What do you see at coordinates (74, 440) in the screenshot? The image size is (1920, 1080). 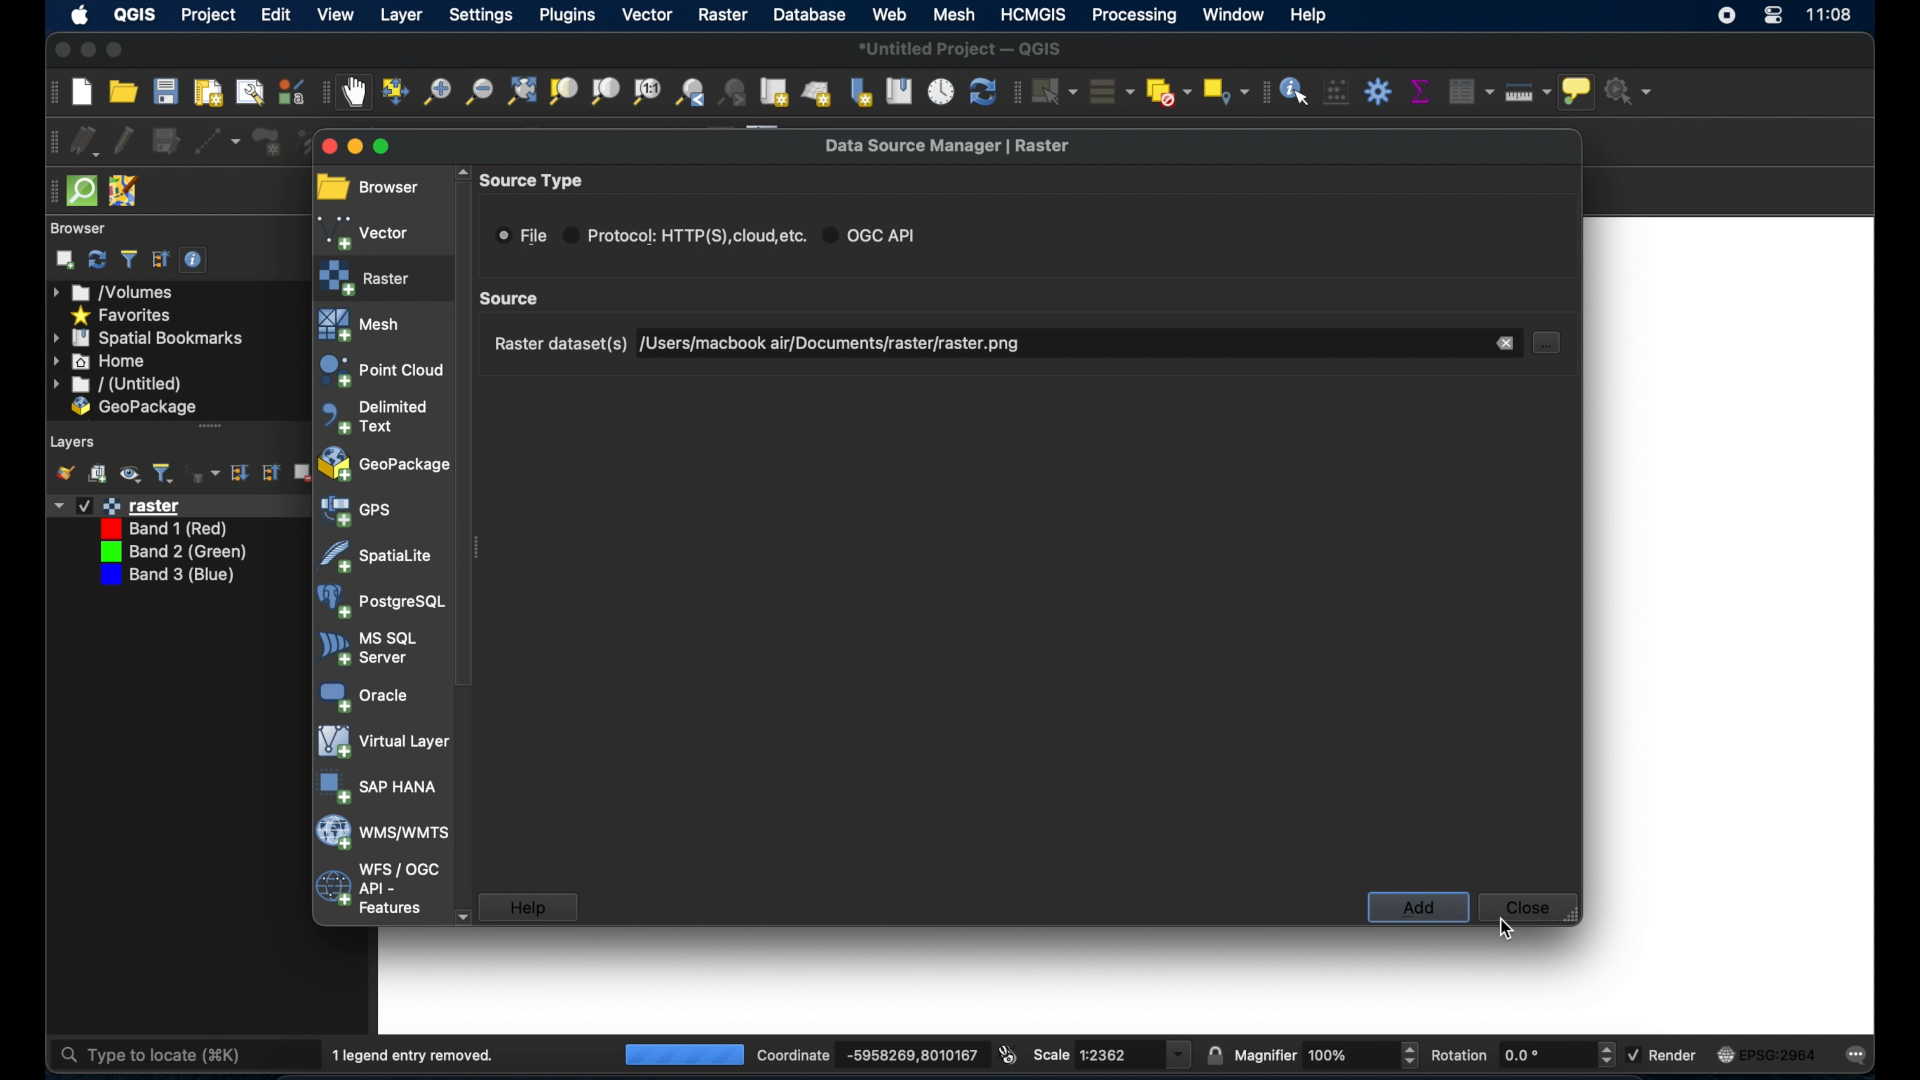 I see `layers` at bounding box center [74, 440].